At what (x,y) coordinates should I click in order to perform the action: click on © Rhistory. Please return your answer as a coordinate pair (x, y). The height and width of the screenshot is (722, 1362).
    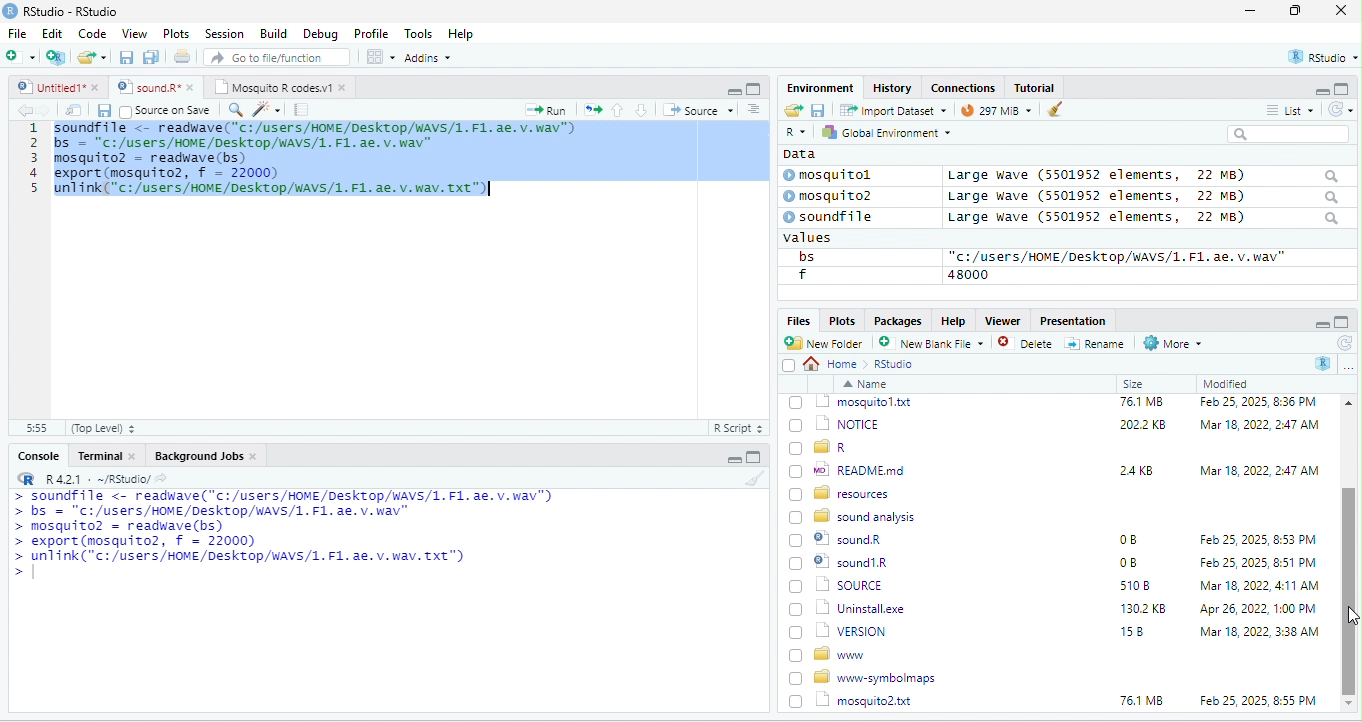
    Looking at the image, I should click on (838, 426).